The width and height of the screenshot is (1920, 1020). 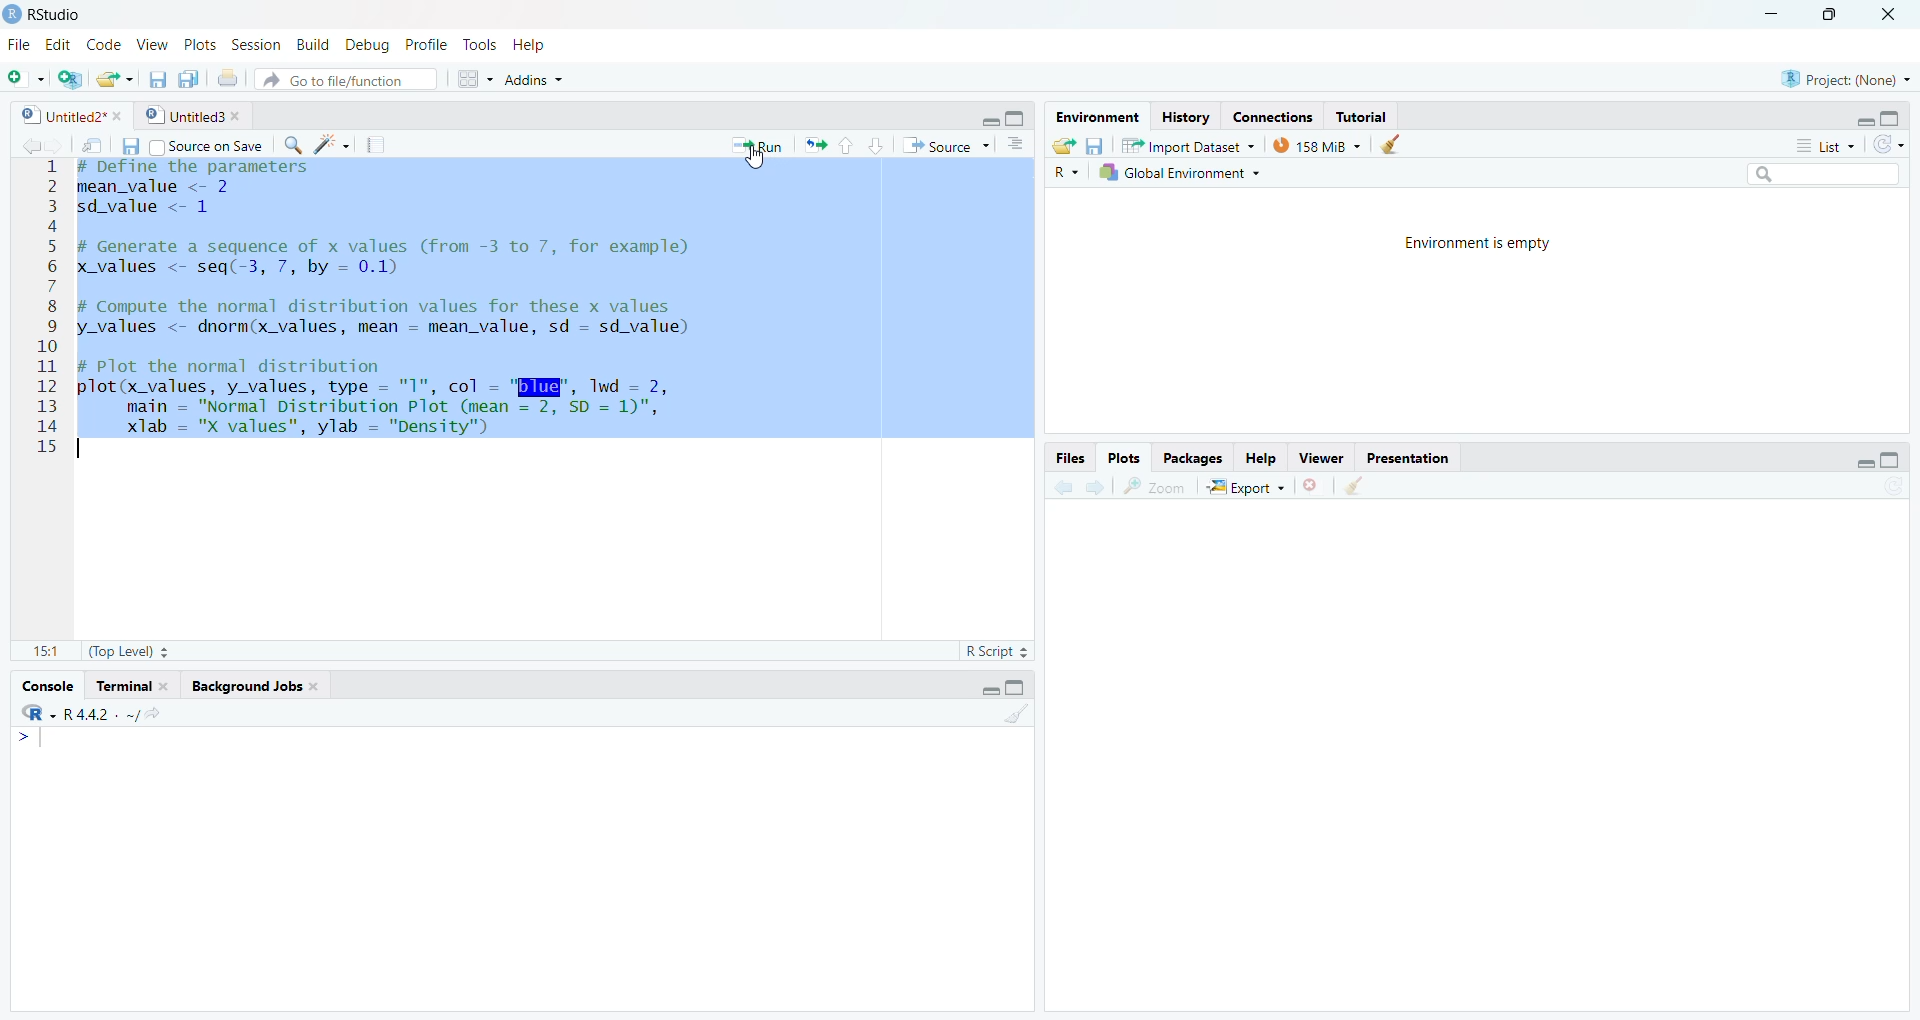 What do you see at coordinates (1895, 15) in the screenshot?
I see `close` at bounding box center [1895, 15].